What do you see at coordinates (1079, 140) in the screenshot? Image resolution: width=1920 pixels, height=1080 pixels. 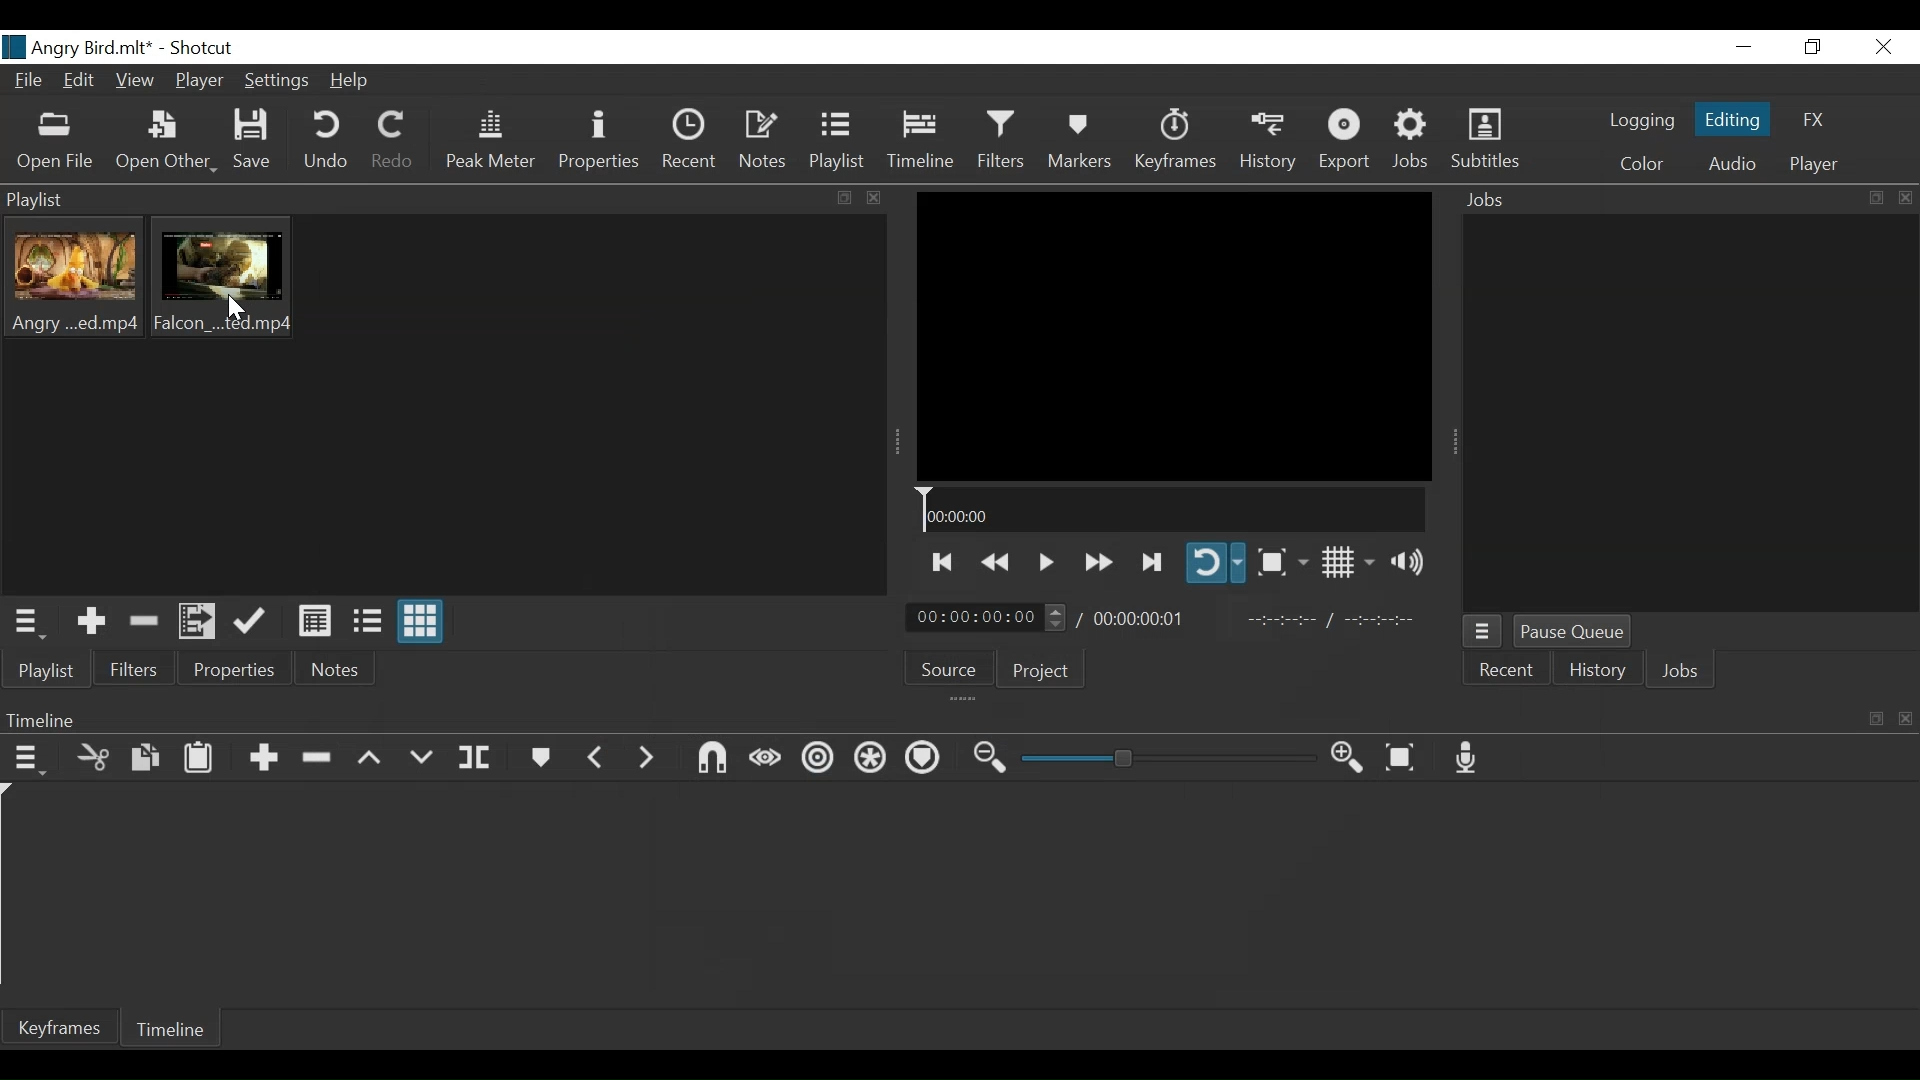 I see `Markers` at bounding box center [1079, 140].